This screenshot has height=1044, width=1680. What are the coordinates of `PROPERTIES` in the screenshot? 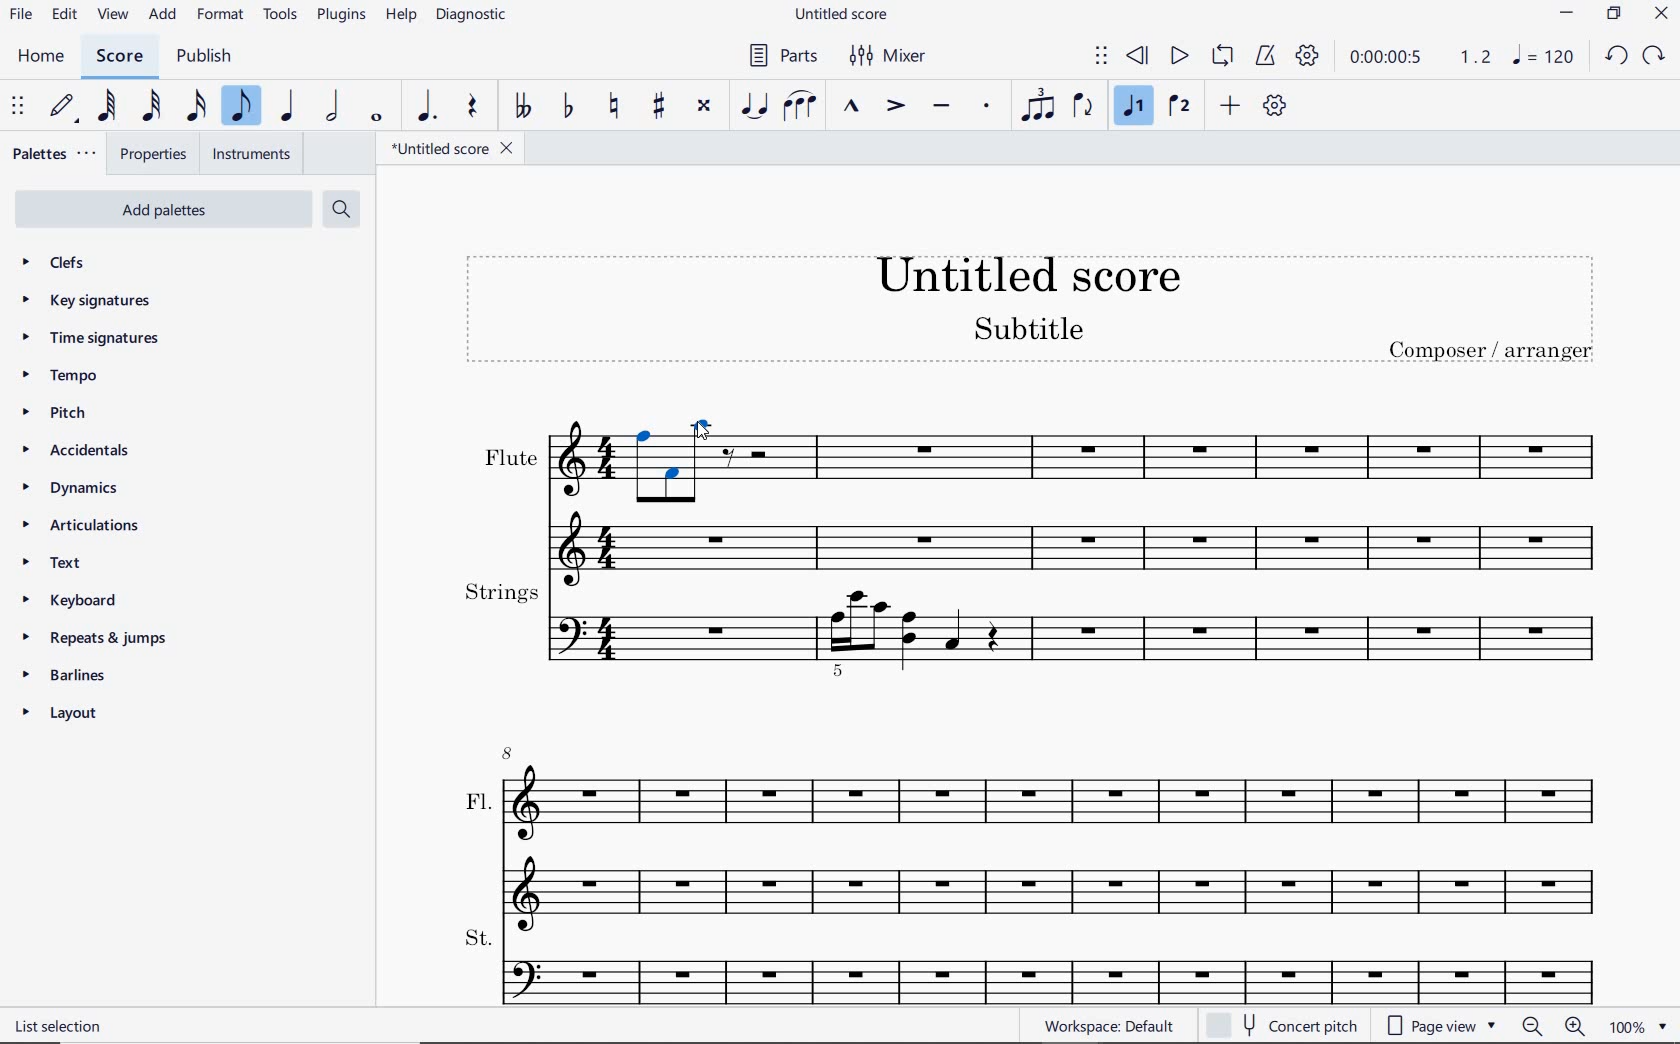 It's located at (157, 152).